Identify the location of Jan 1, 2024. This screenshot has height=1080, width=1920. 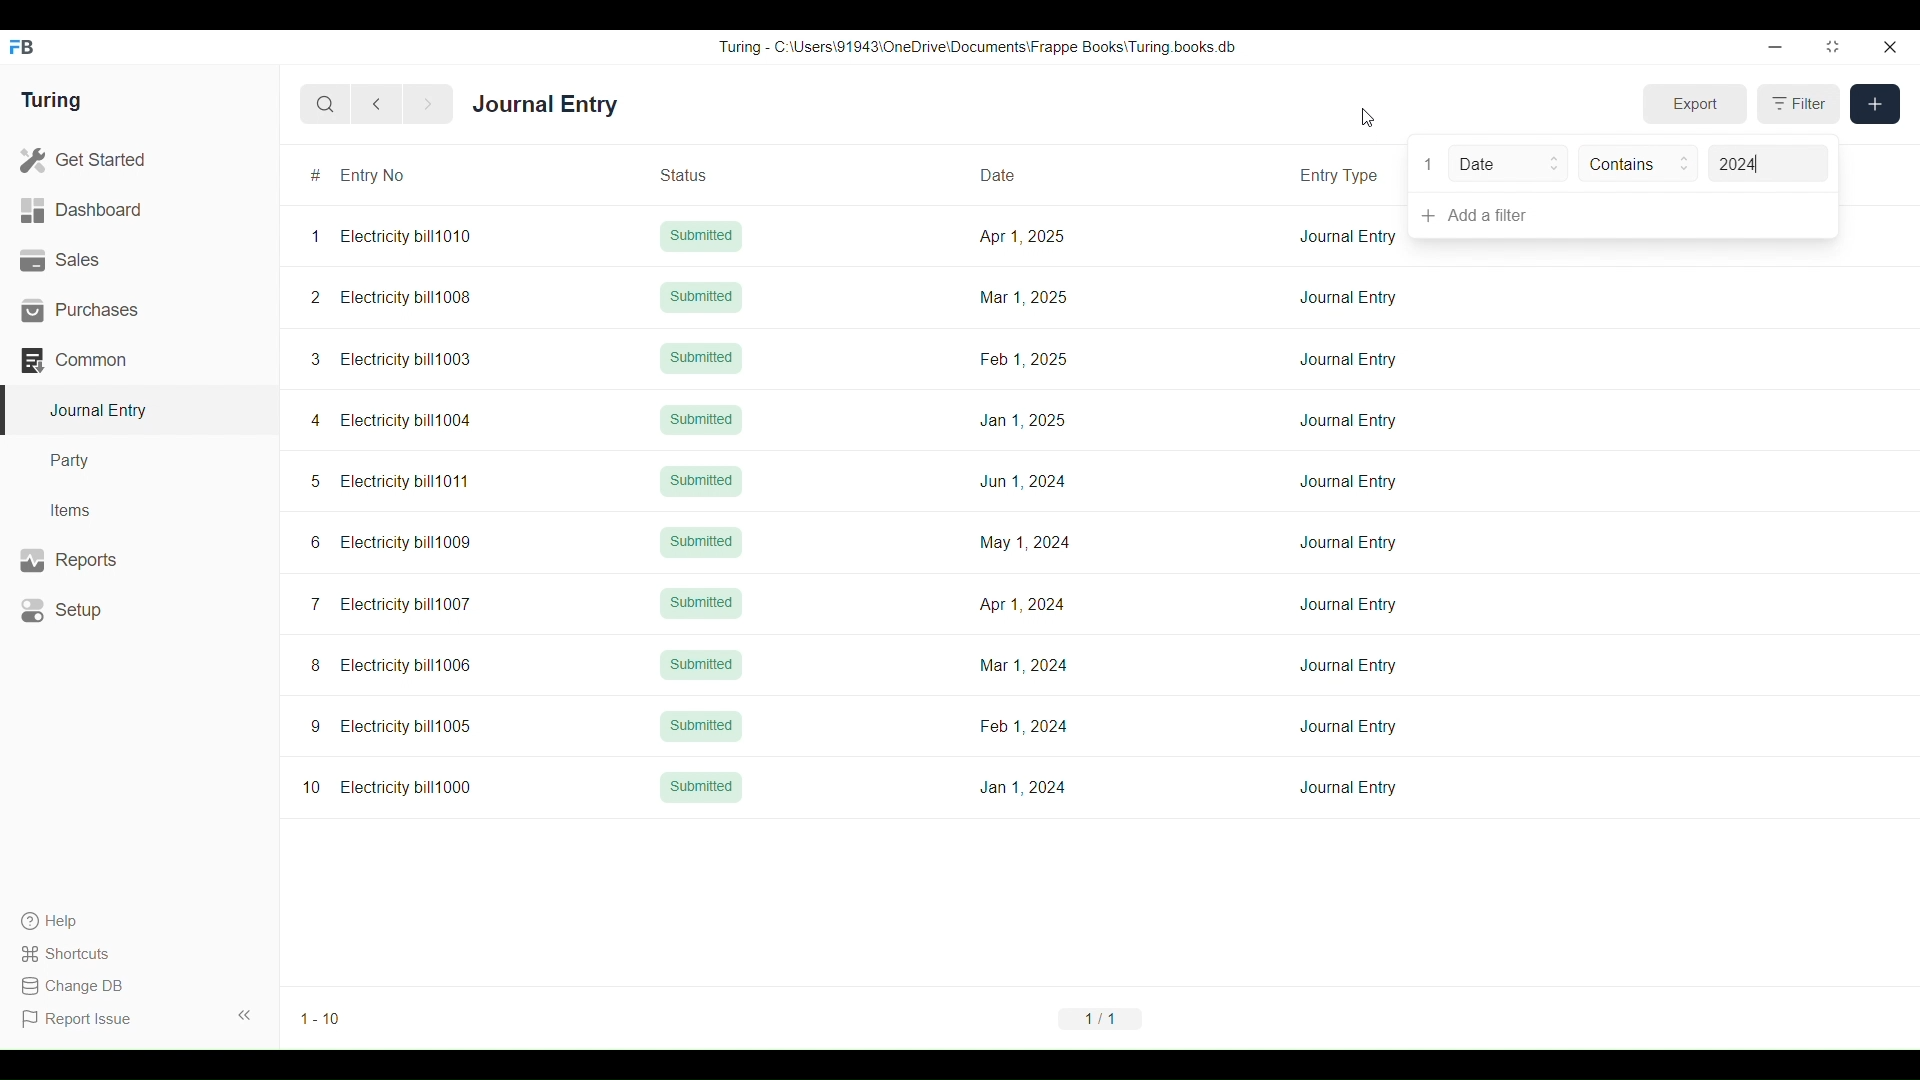
(1022, 787).